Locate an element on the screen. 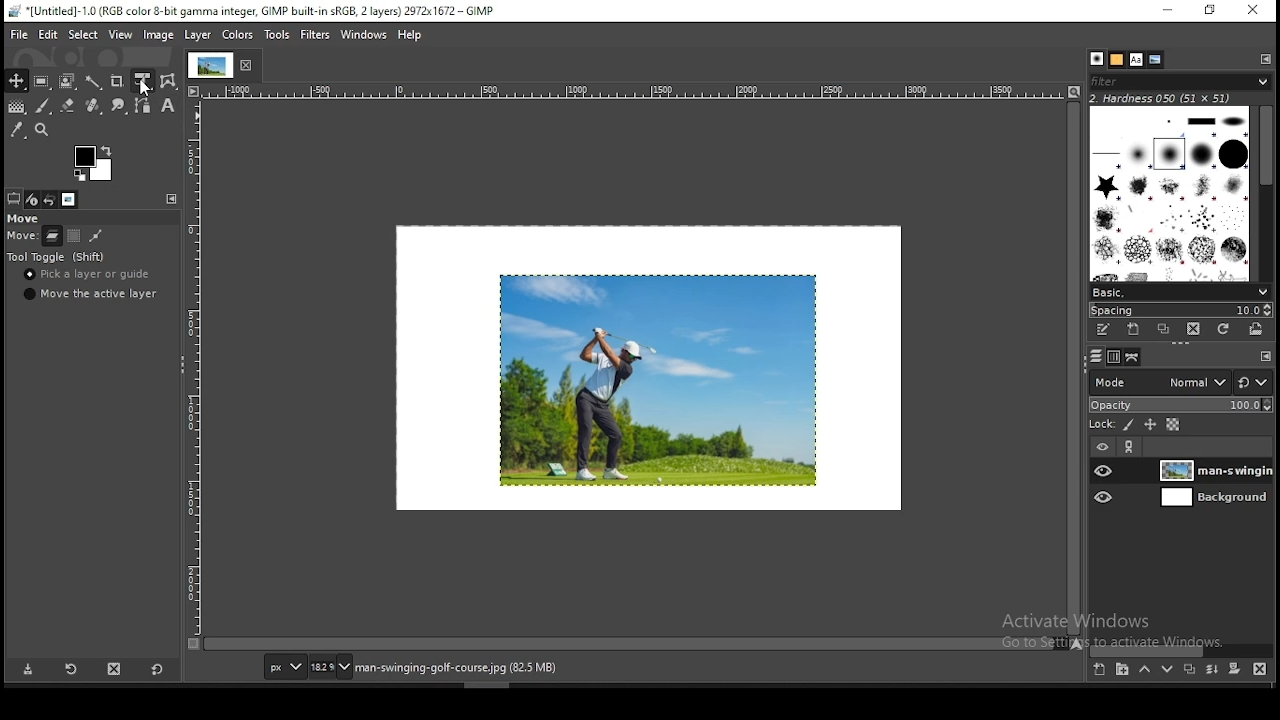  unified transform tool is located at coordinates (144, 81).